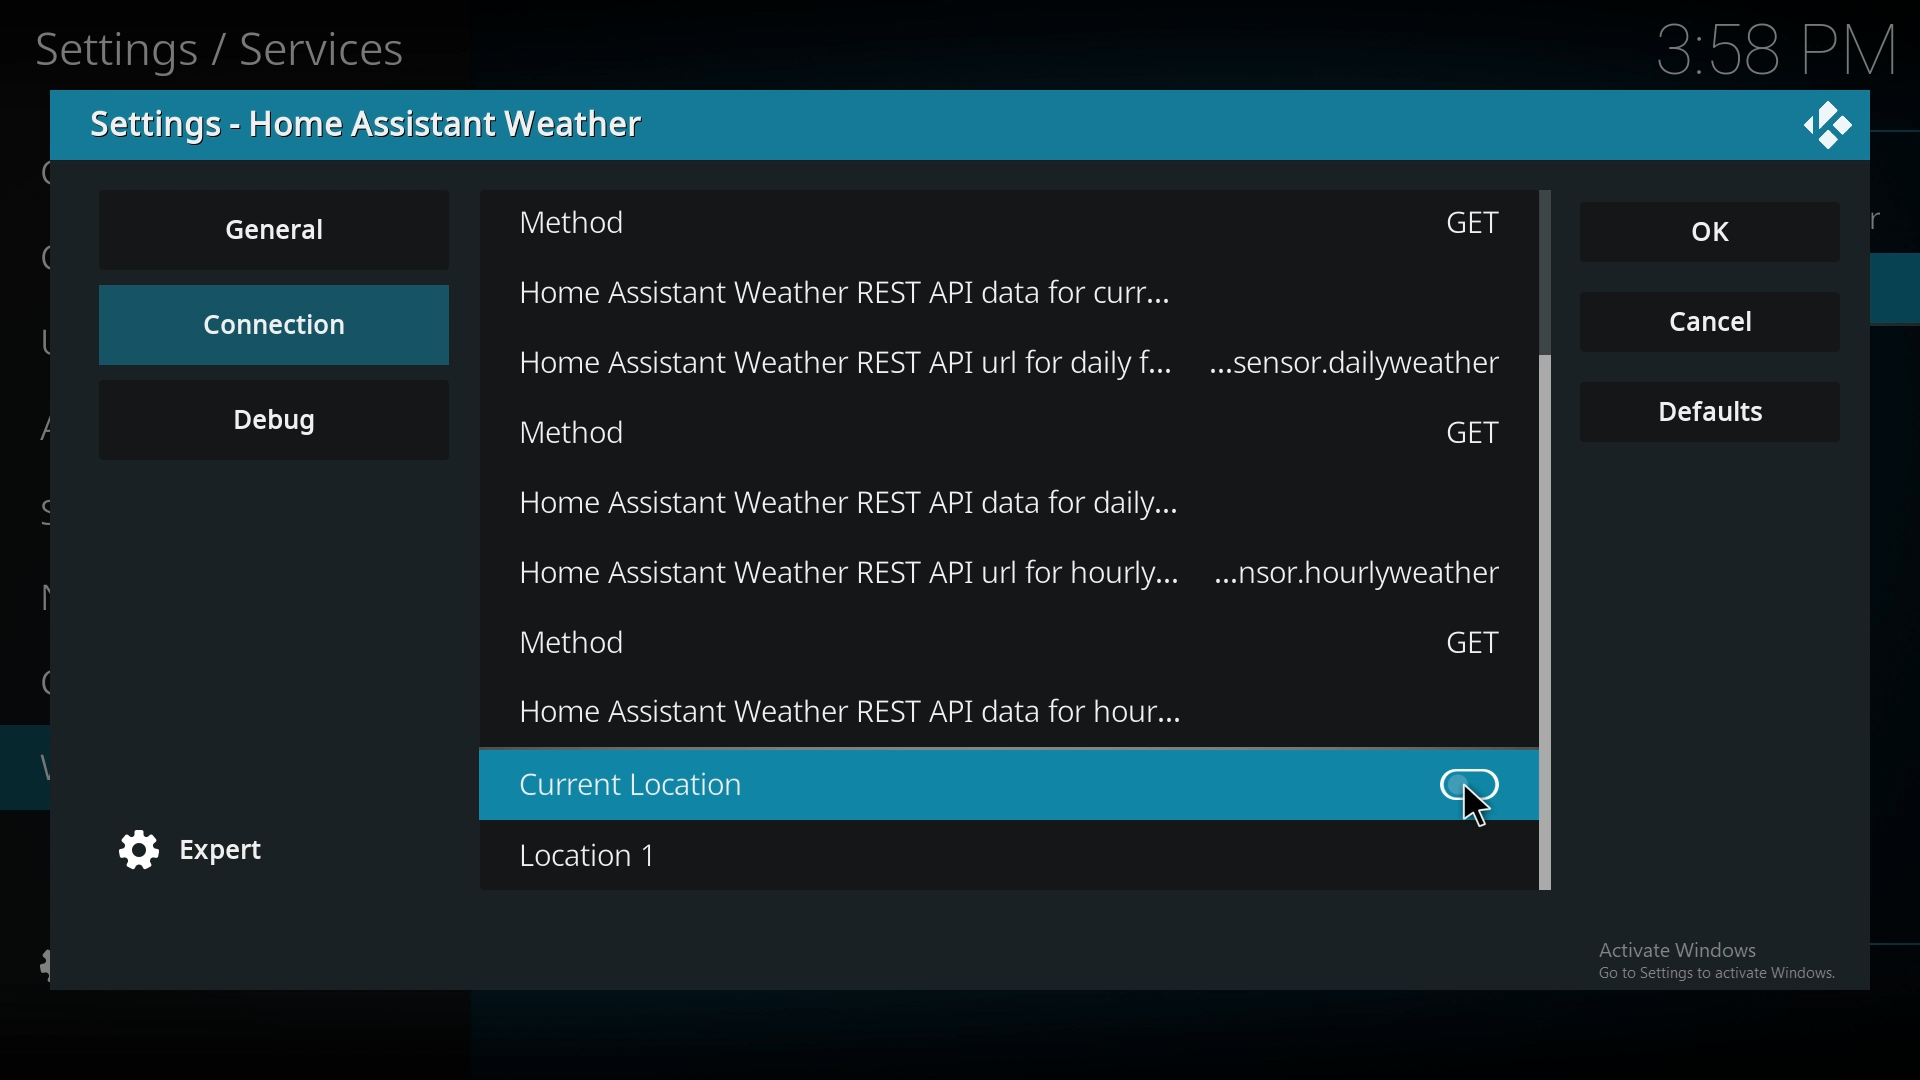  Describe the element at coordinates (205, 852) in the screenshot. I see `expert` at that location.